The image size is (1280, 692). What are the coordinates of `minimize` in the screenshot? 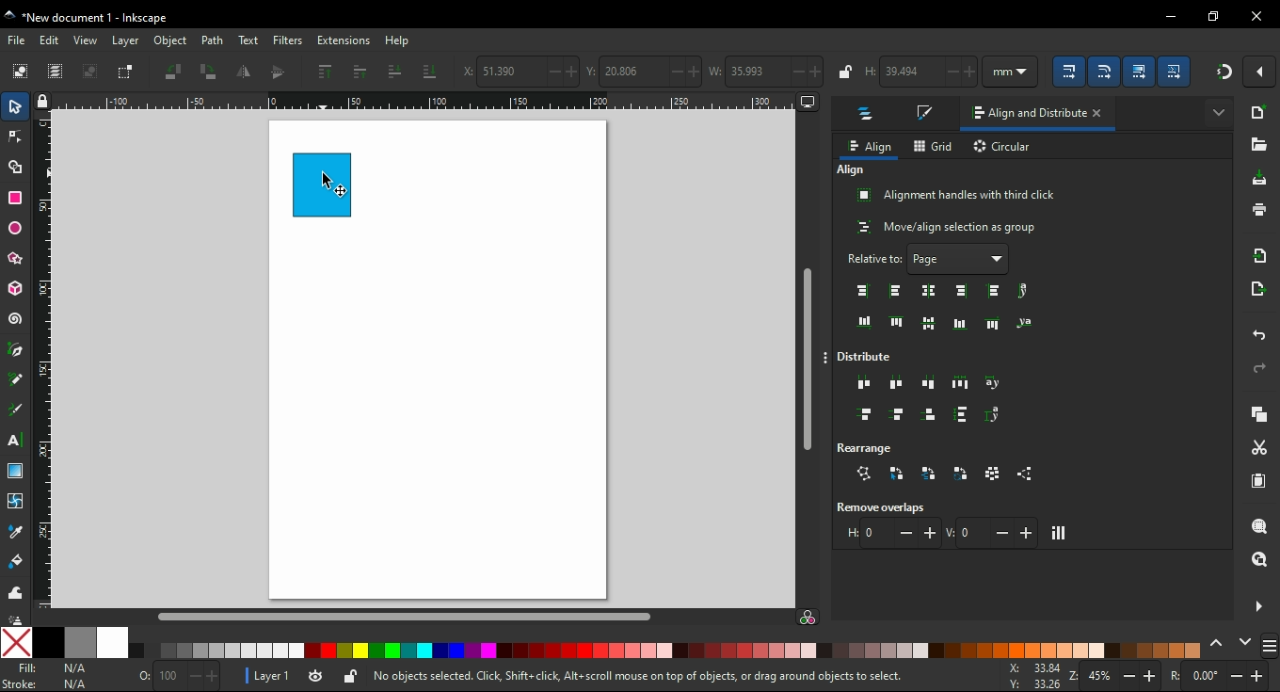 It's located at (1170, 14).